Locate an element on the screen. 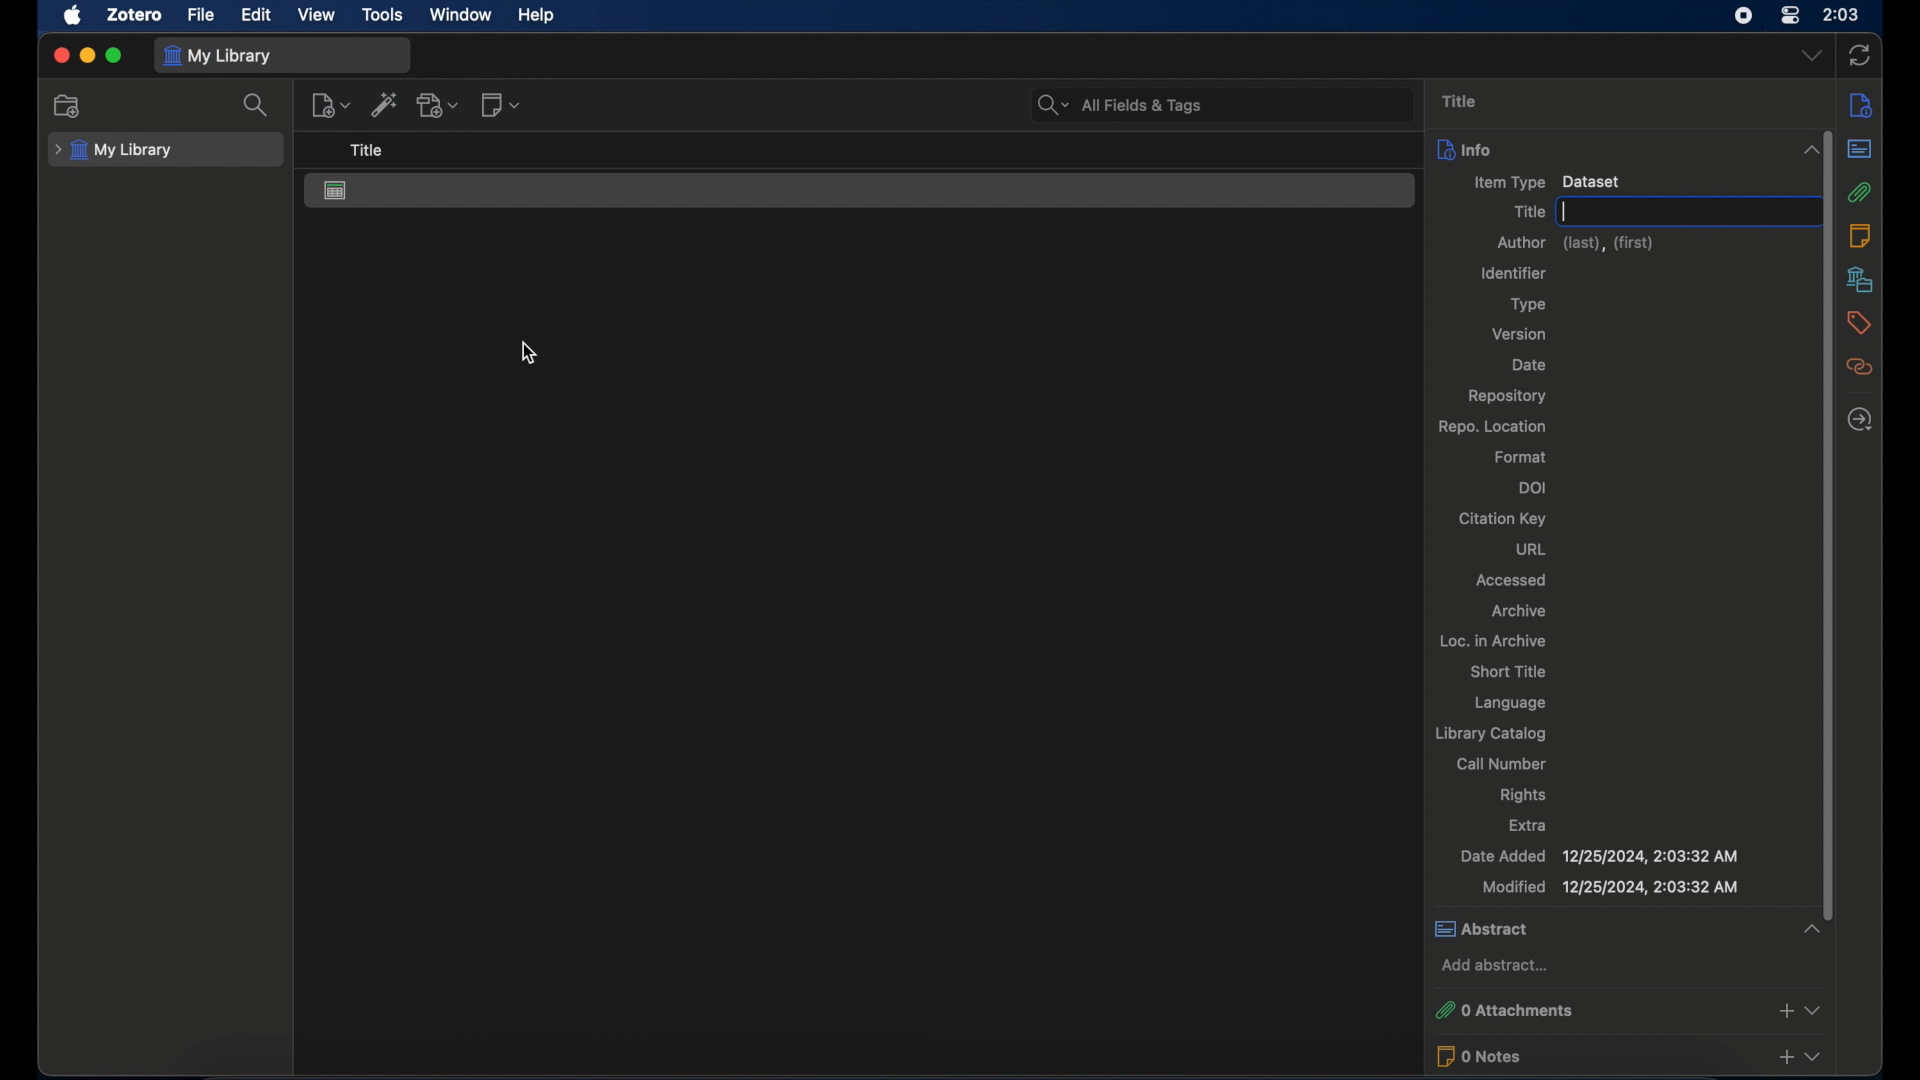 Image resolution: width=1920 pixels, height=1080 pixels. time is located at coordinates (1843, 13).